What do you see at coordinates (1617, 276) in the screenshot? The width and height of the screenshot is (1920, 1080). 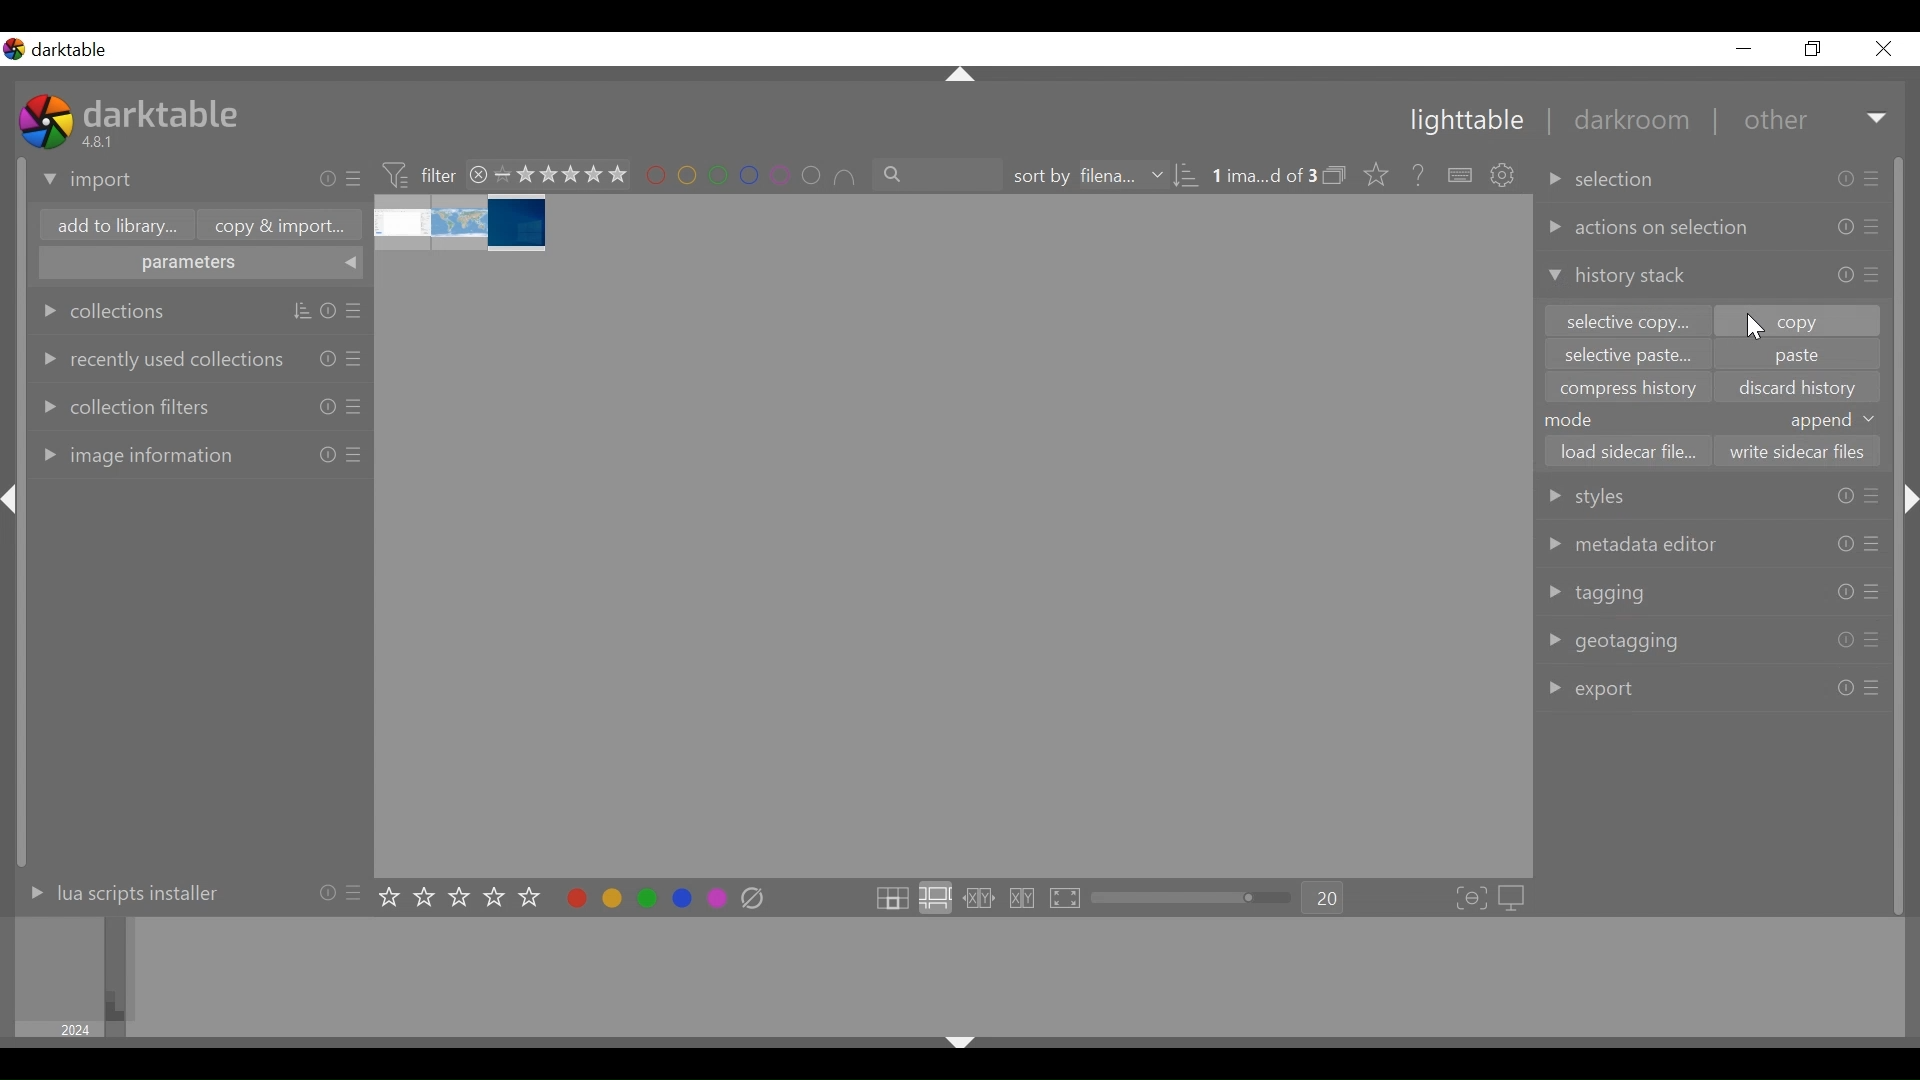 I see `history stack` at bounding box center [1617, 276].